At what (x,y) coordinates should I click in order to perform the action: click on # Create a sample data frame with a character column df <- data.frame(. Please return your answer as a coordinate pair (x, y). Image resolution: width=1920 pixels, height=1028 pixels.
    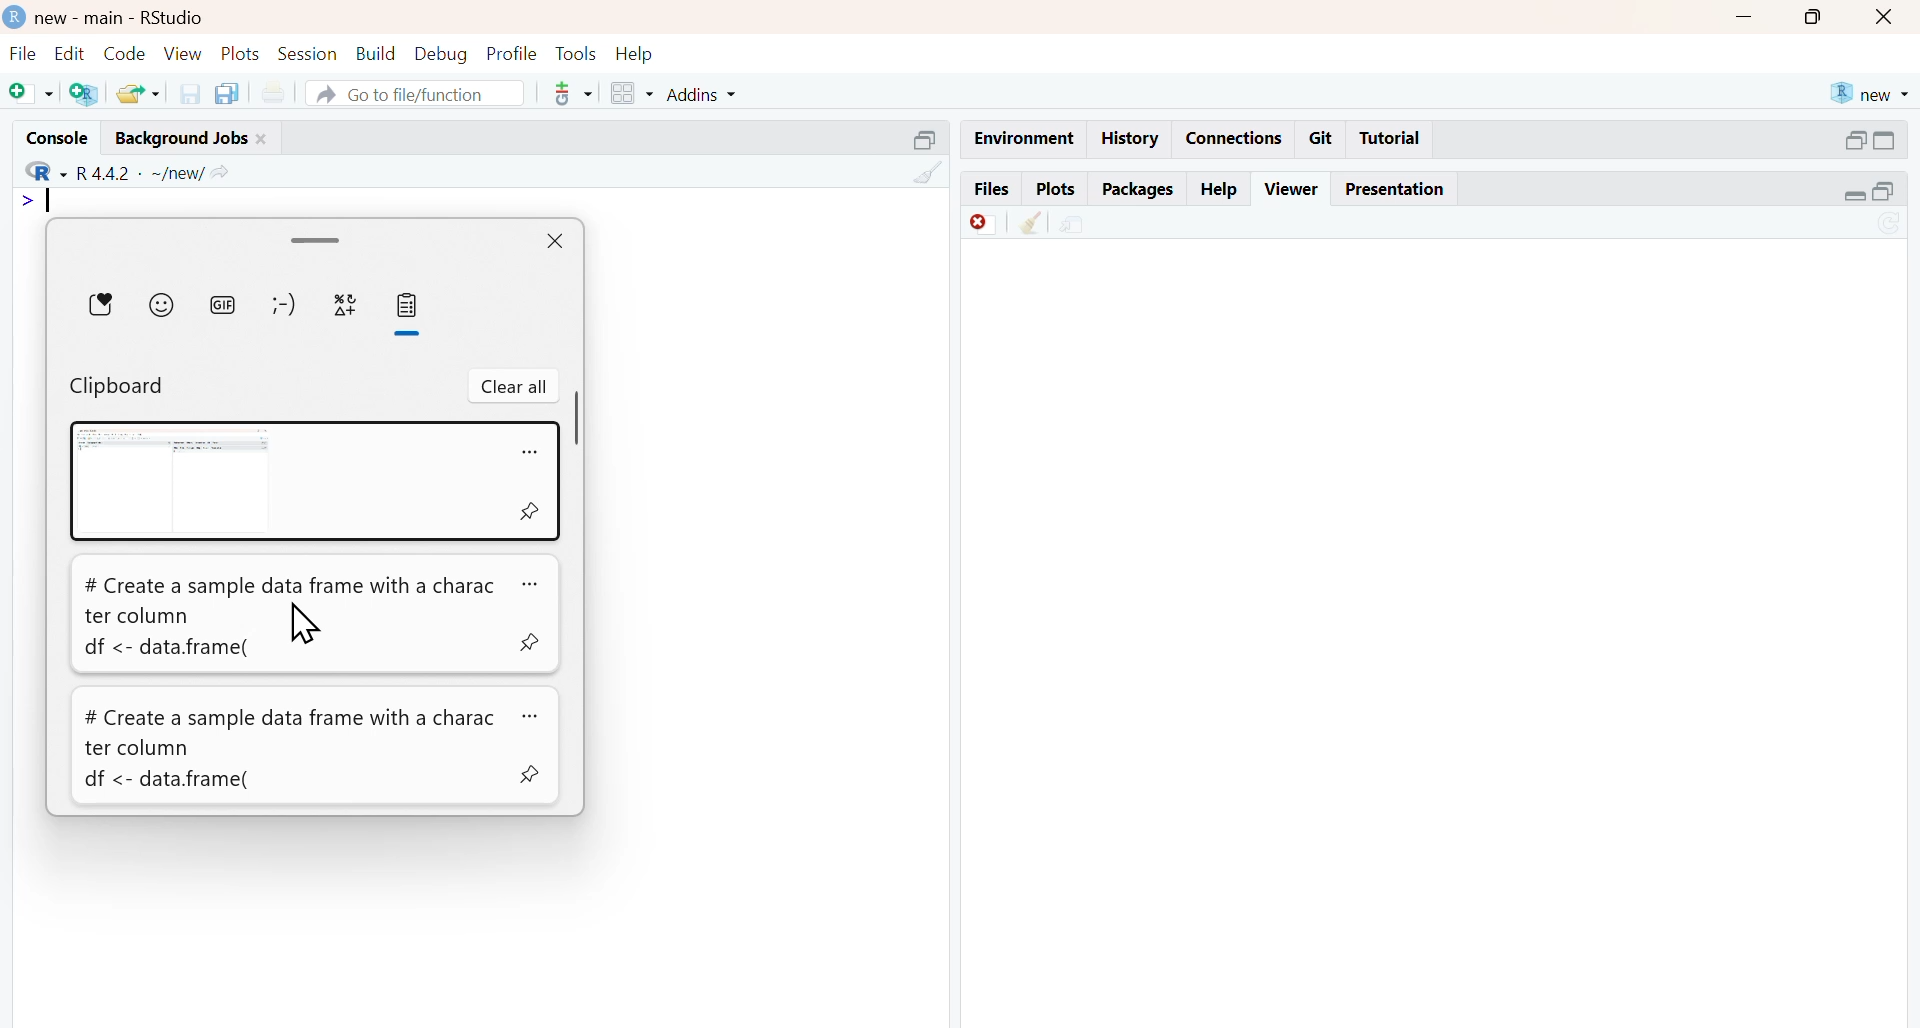
    Looking at the image, I should click on (292, 620).